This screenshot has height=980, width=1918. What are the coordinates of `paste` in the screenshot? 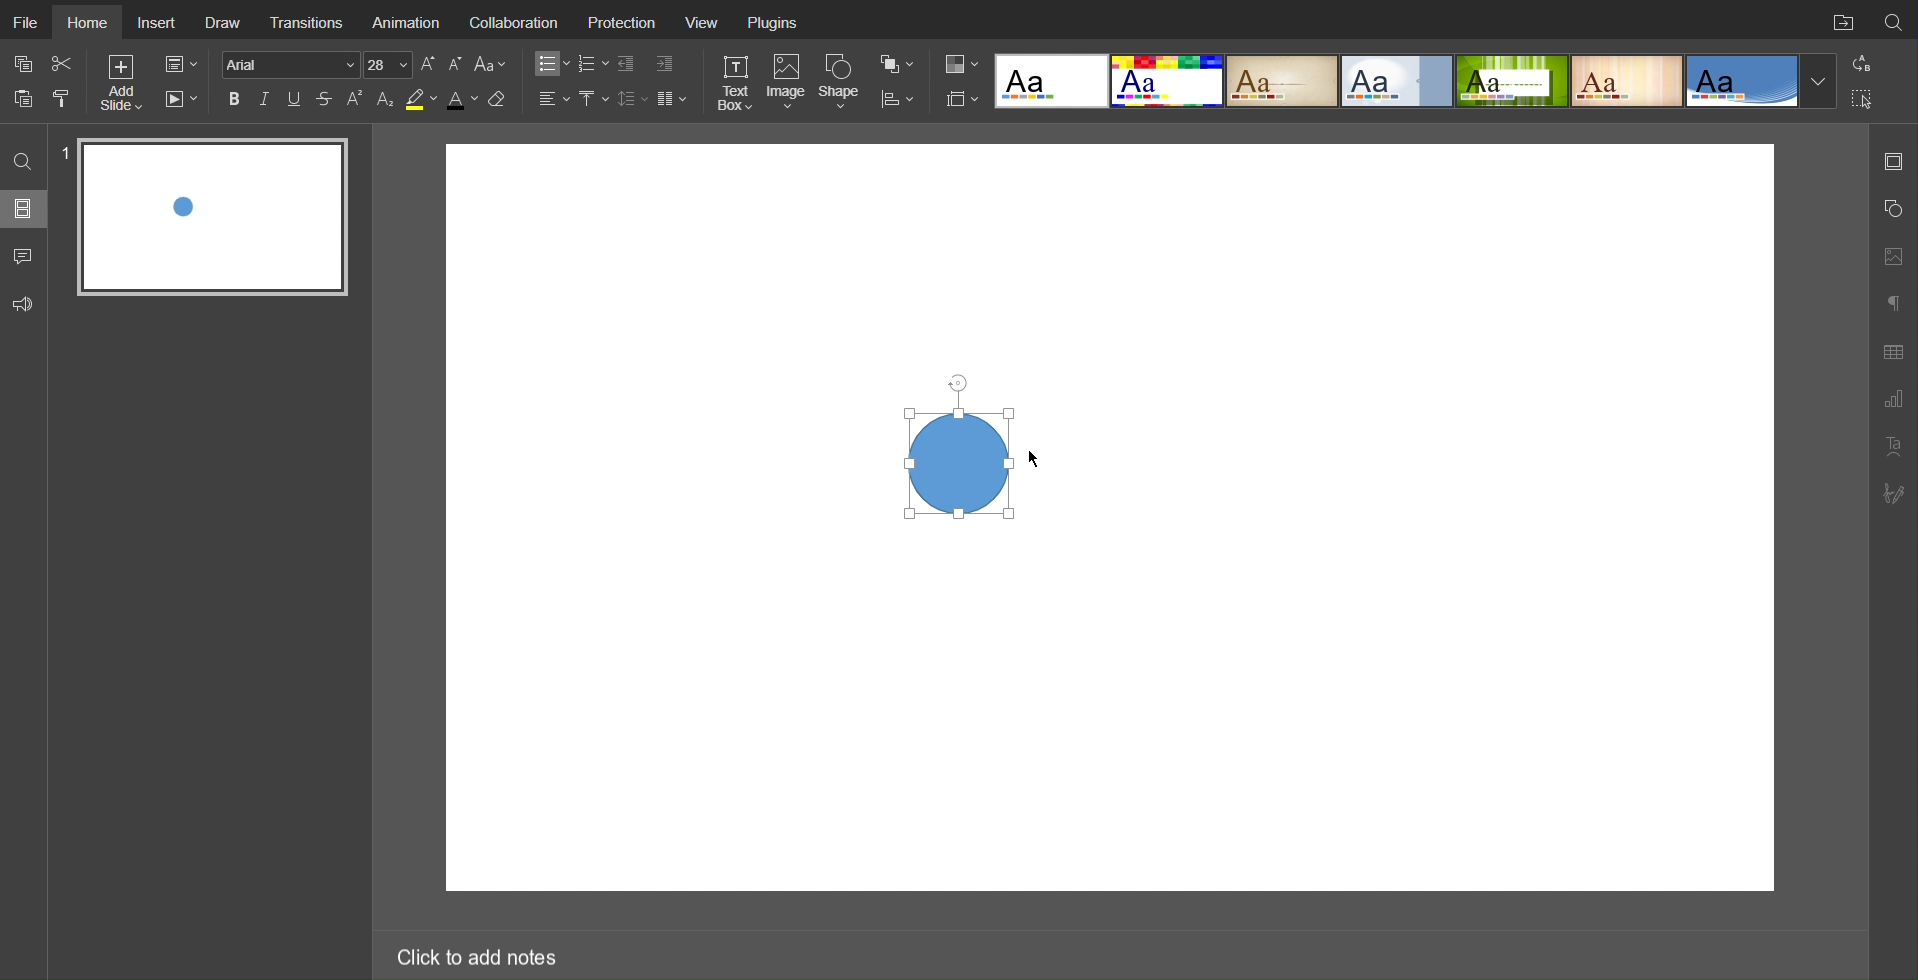 It's located at (26, 98).